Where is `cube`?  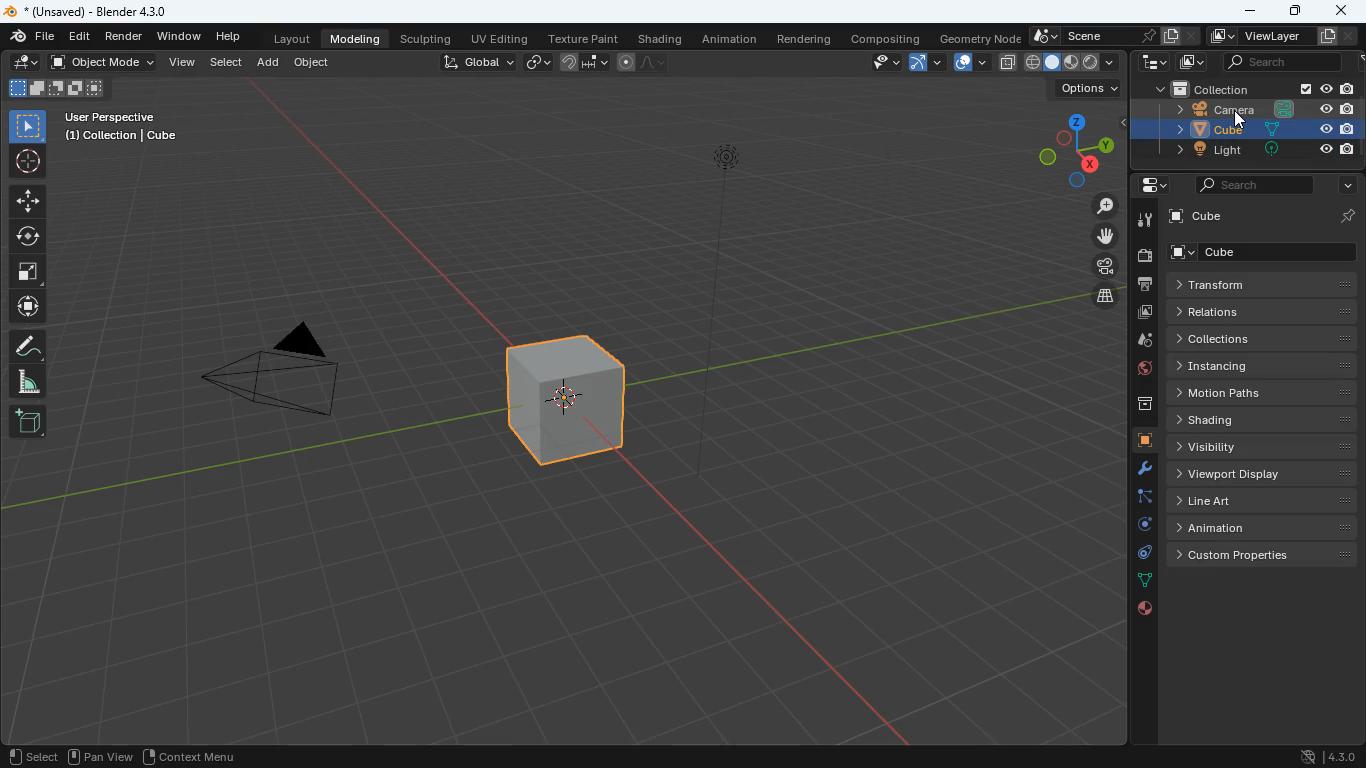
cube is located at coordinates (1135, 439).